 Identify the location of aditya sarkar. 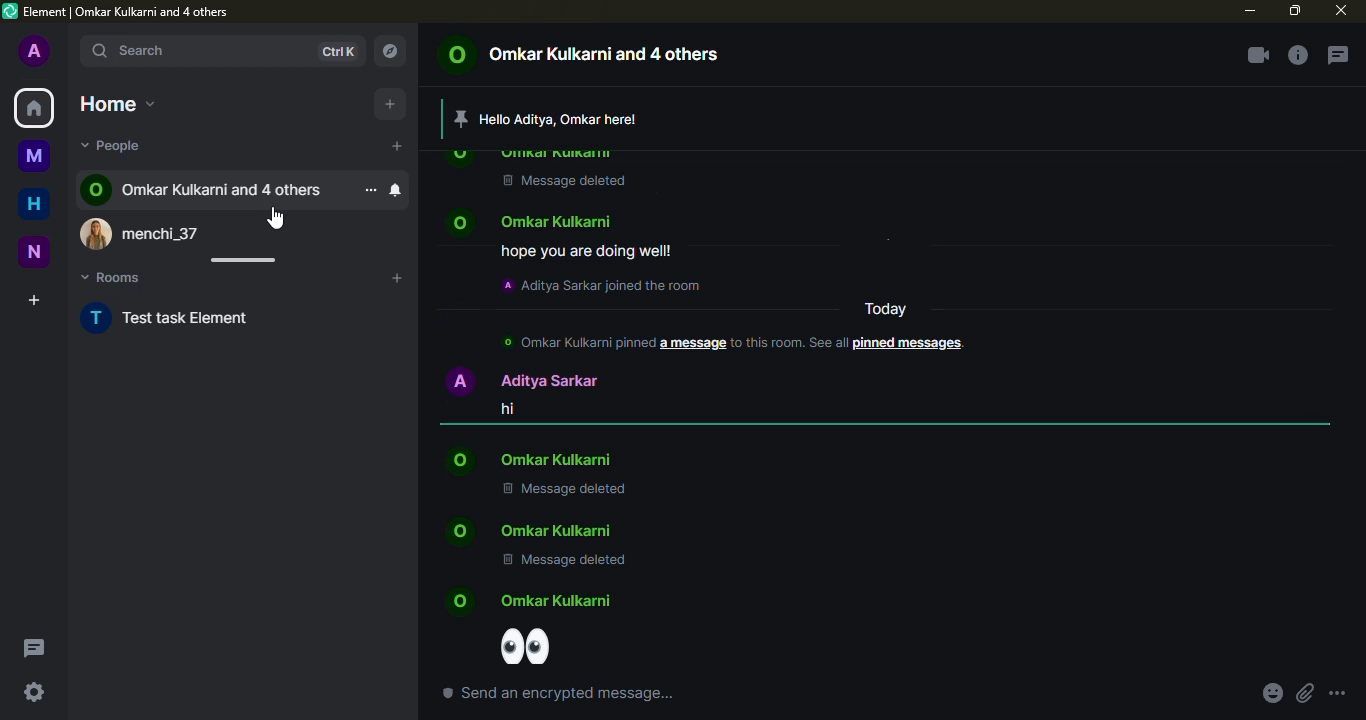
(523, 380).